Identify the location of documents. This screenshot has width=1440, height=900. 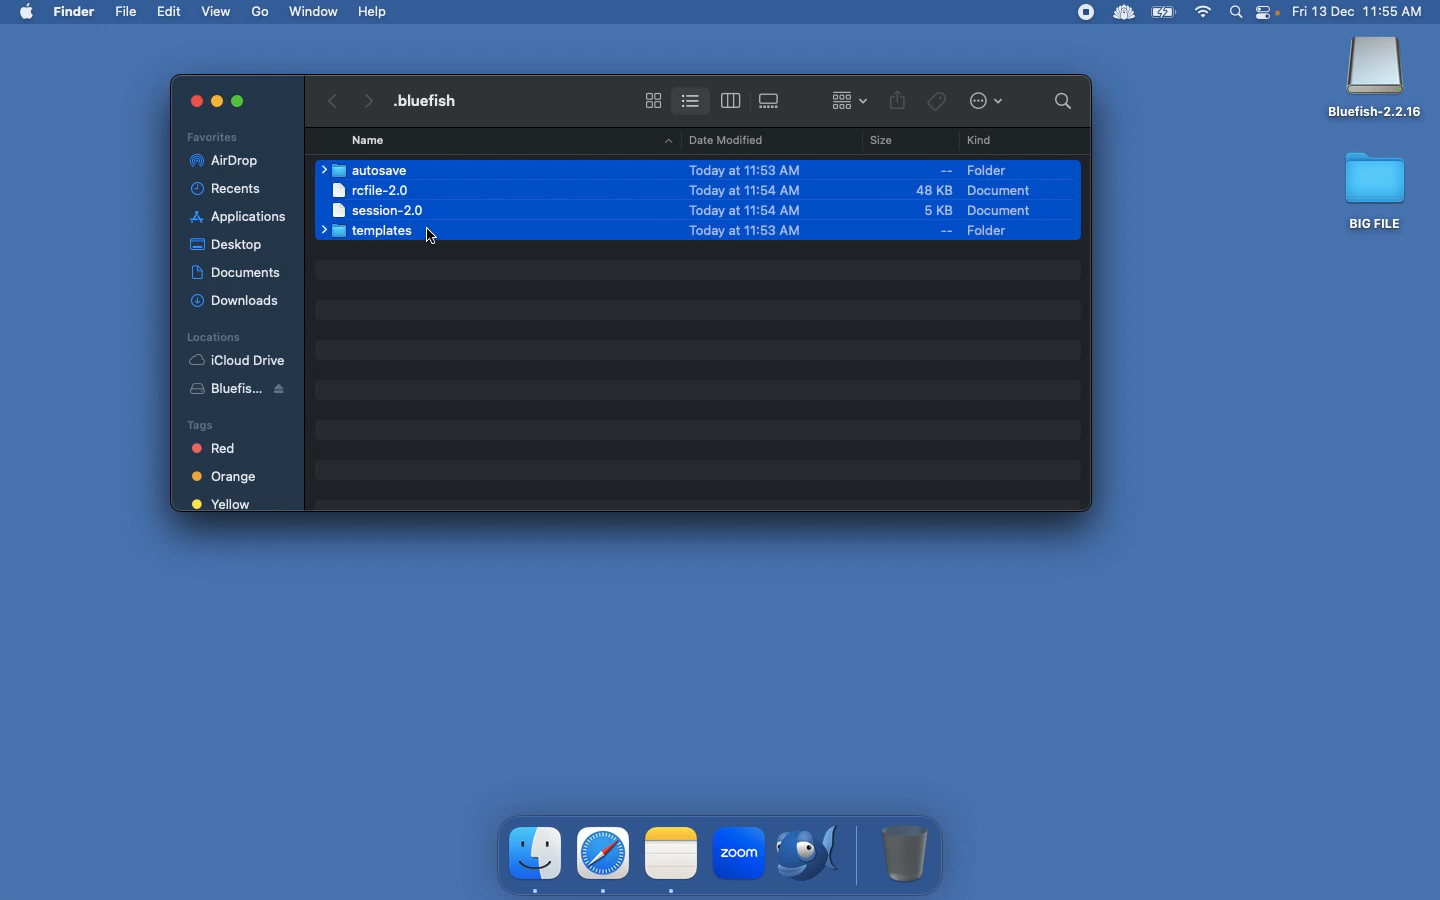
(236, 269).